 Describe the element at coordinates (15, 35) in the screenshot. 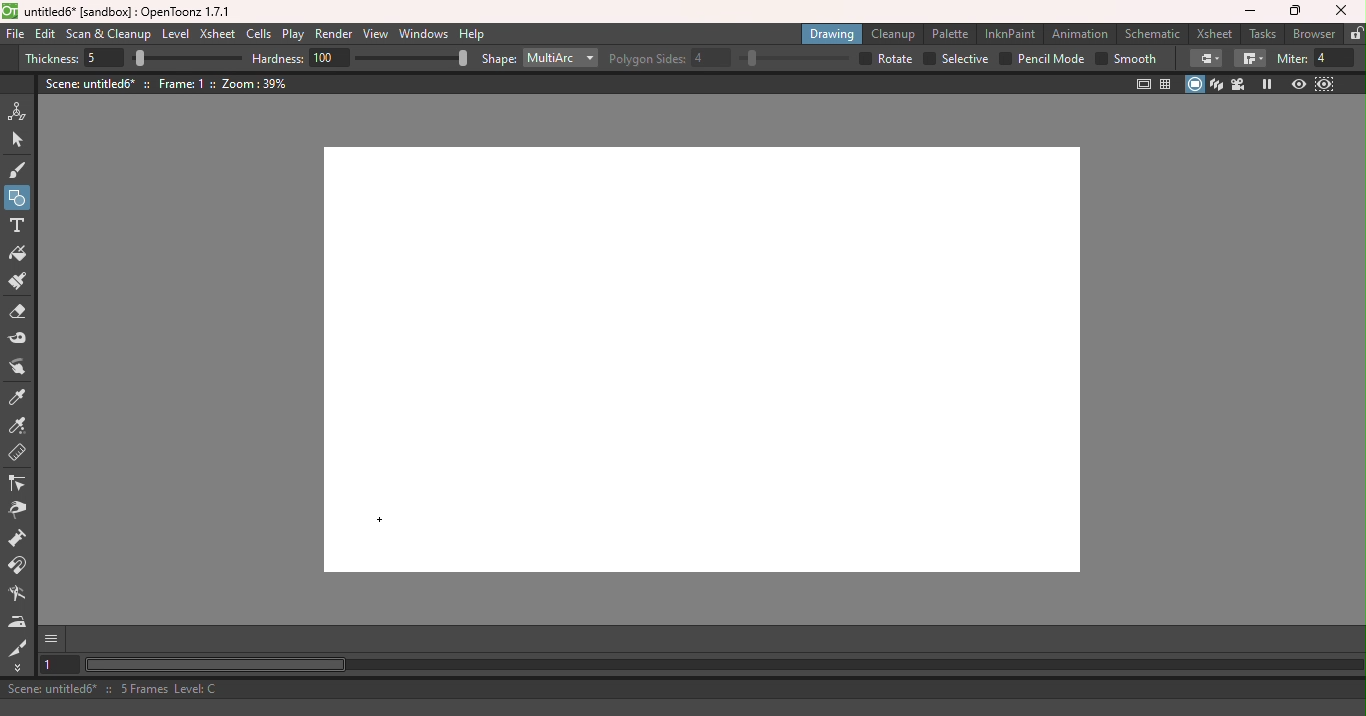

I see `File` at that location.